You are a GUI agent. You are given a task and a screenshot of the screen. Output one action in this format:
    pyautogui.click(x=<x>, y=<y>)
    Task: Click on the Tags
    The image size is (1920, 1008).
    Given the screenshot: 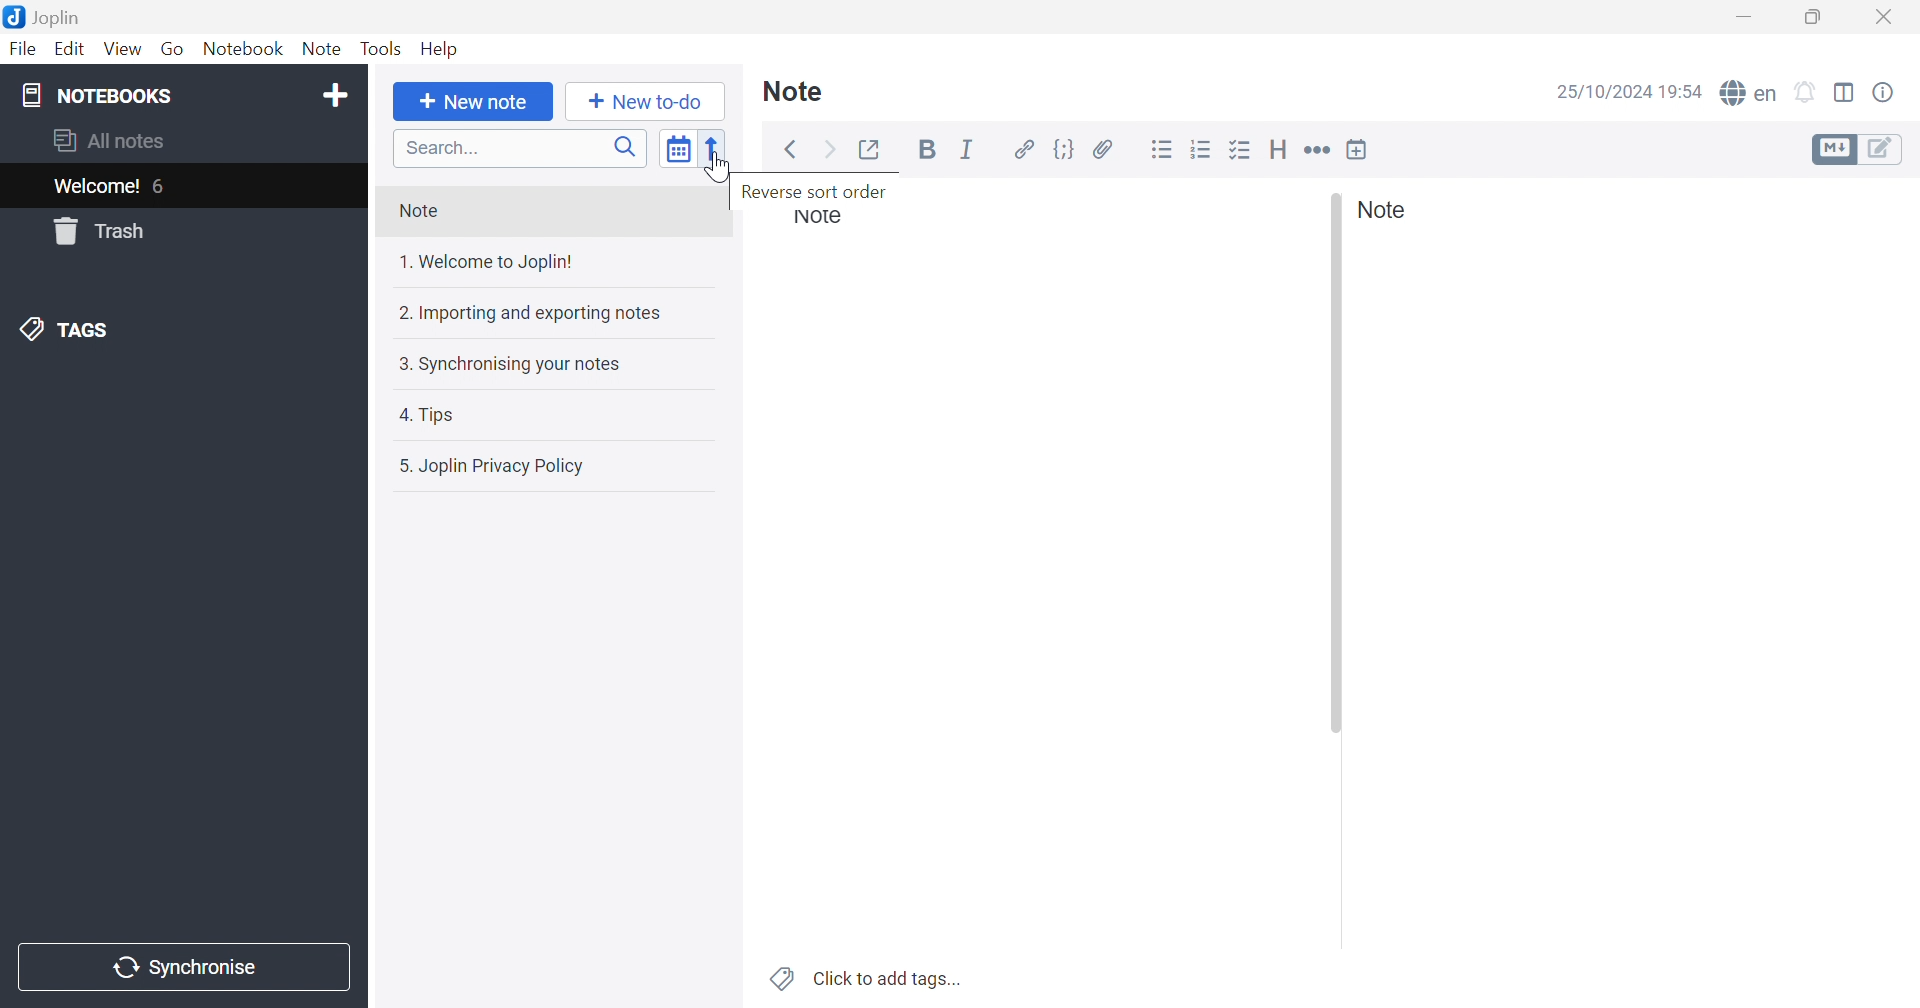 What is the action you would take?
    pyautogui.click(x=73, y=330)
    